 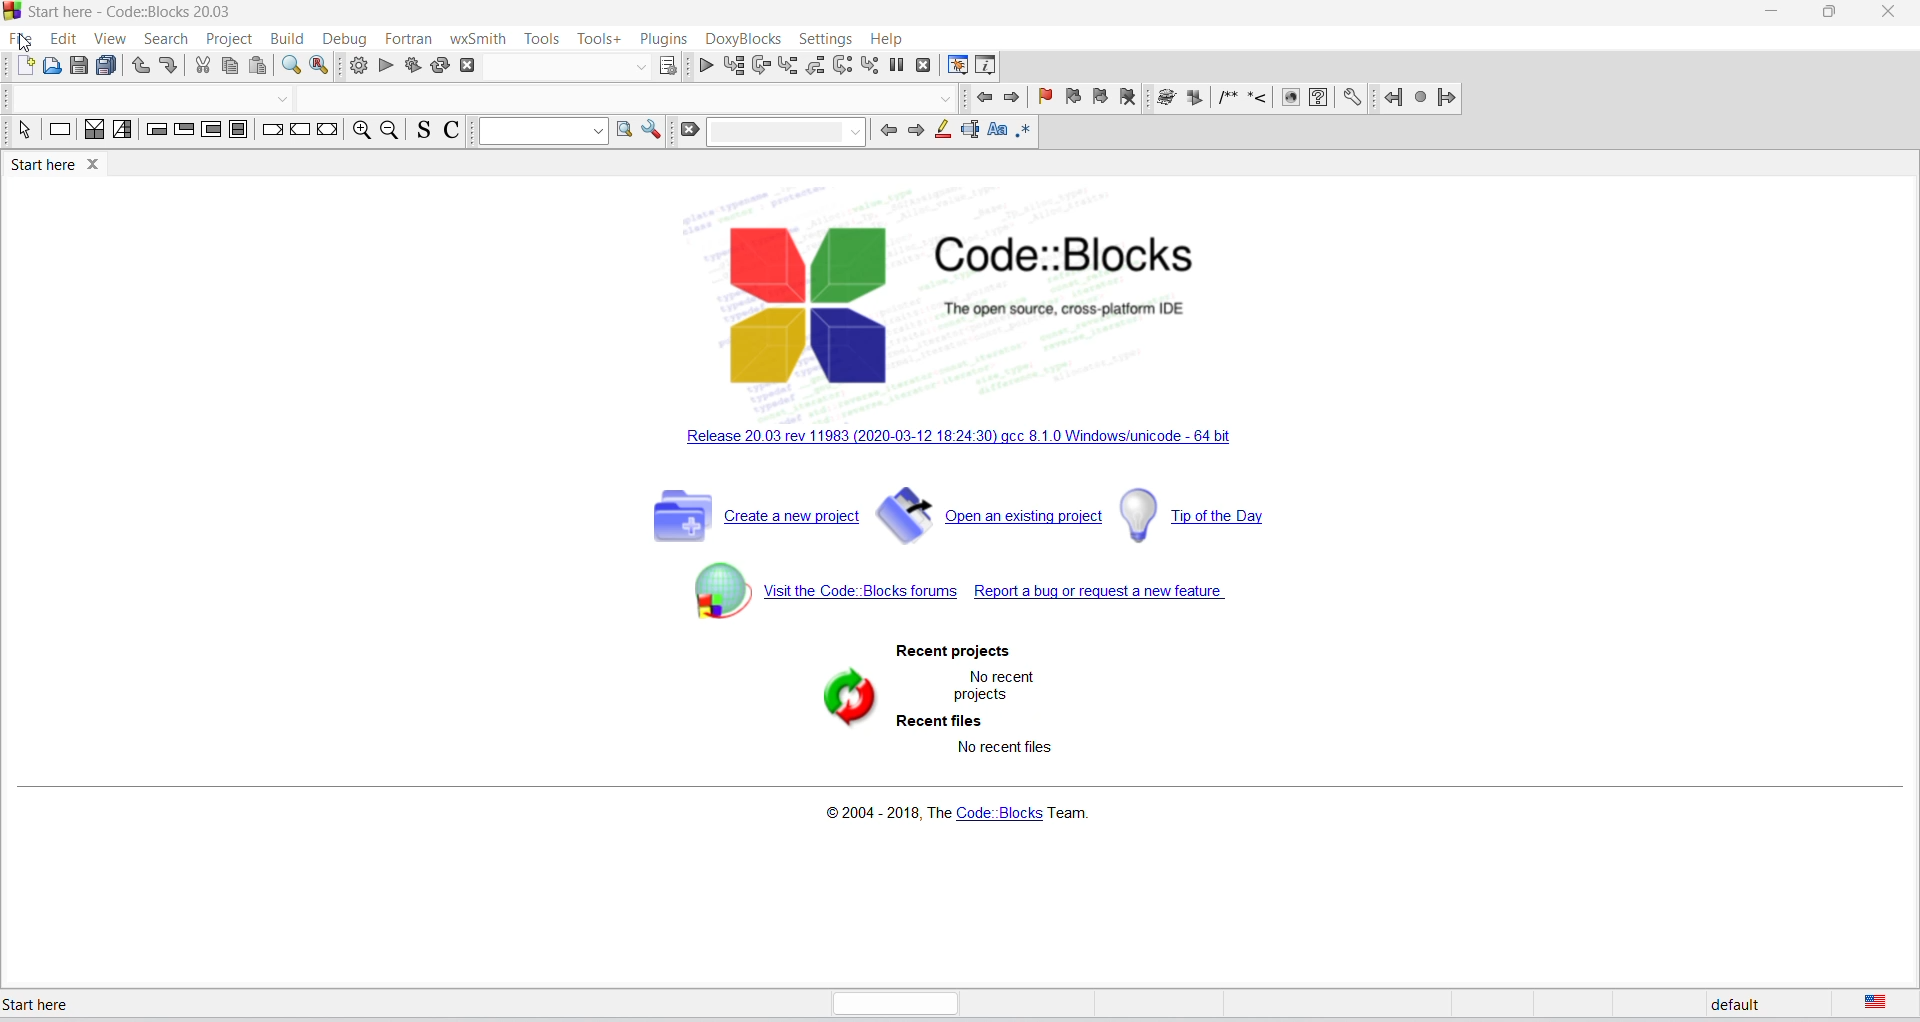 What do you see at coordinates (40, 1005) in the screenshot?
I see `start here ` at bounding box center [40, 1005].